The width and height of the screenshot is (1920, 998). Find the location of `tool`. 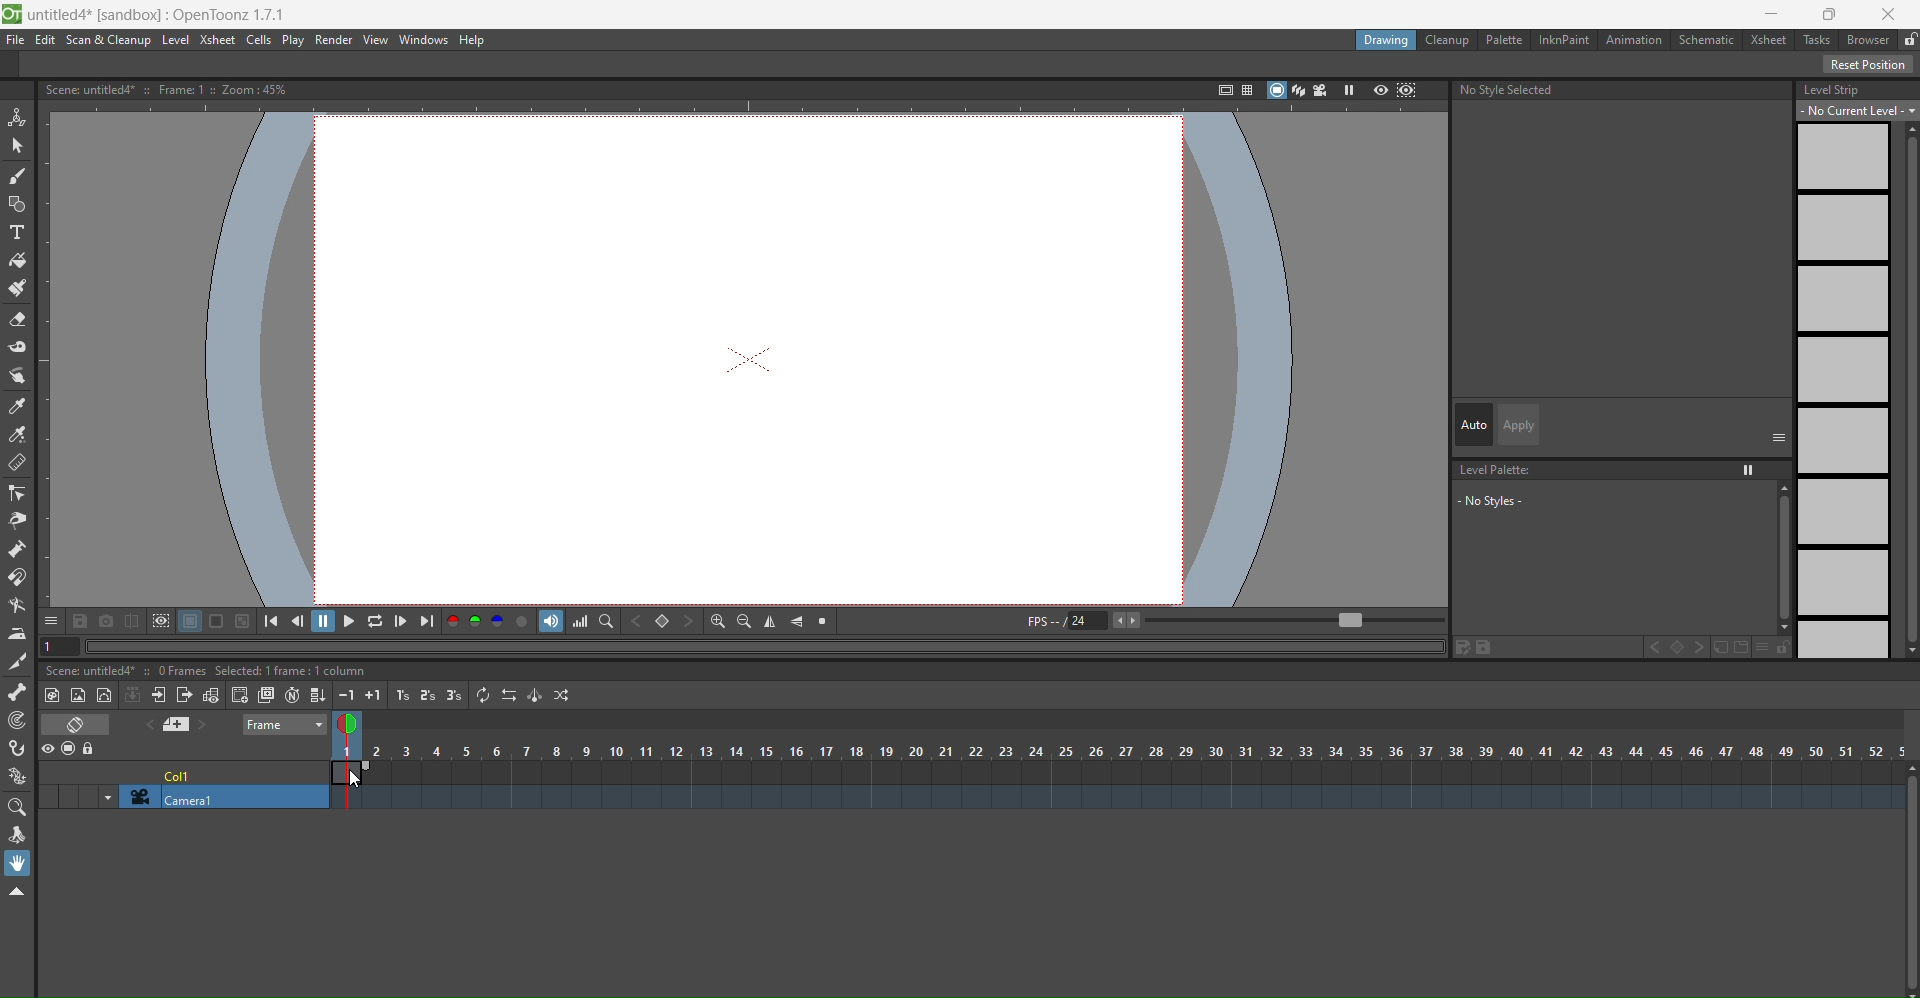

tool is located at coordinates (190, 621).